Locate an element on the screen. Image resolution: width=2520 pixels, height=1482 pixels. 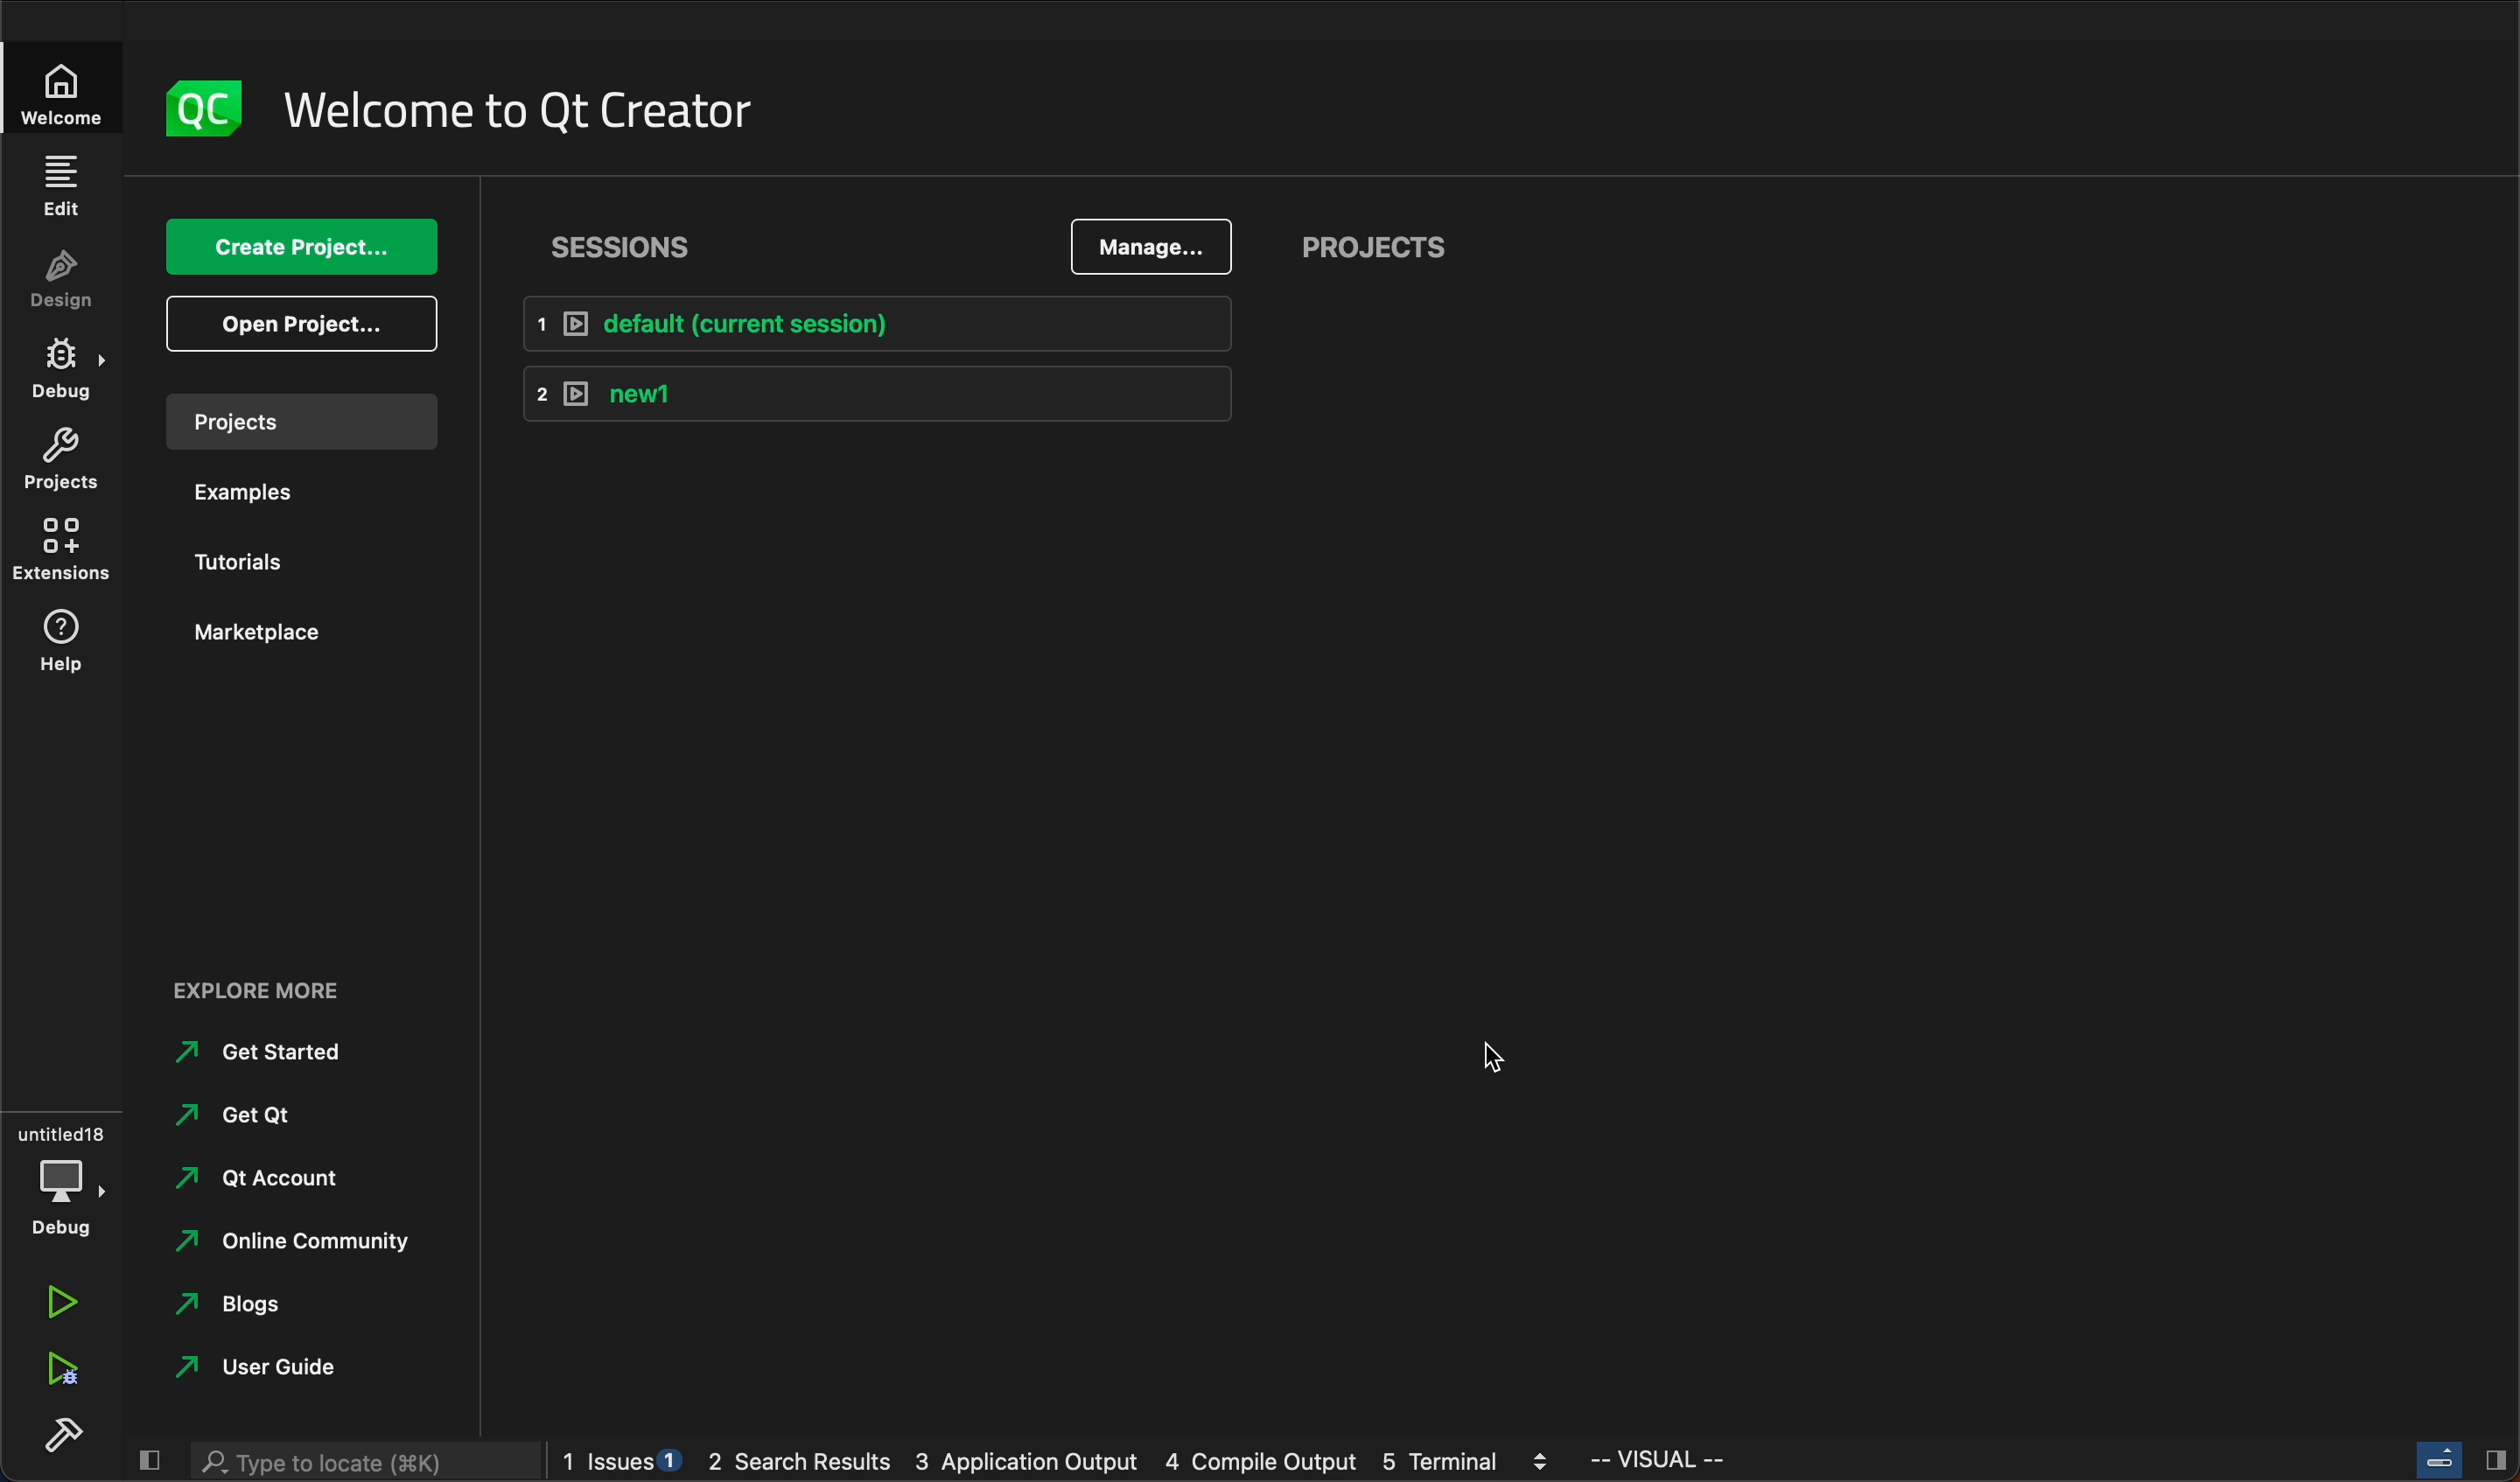
projects is located at coordinates (1398, 246).